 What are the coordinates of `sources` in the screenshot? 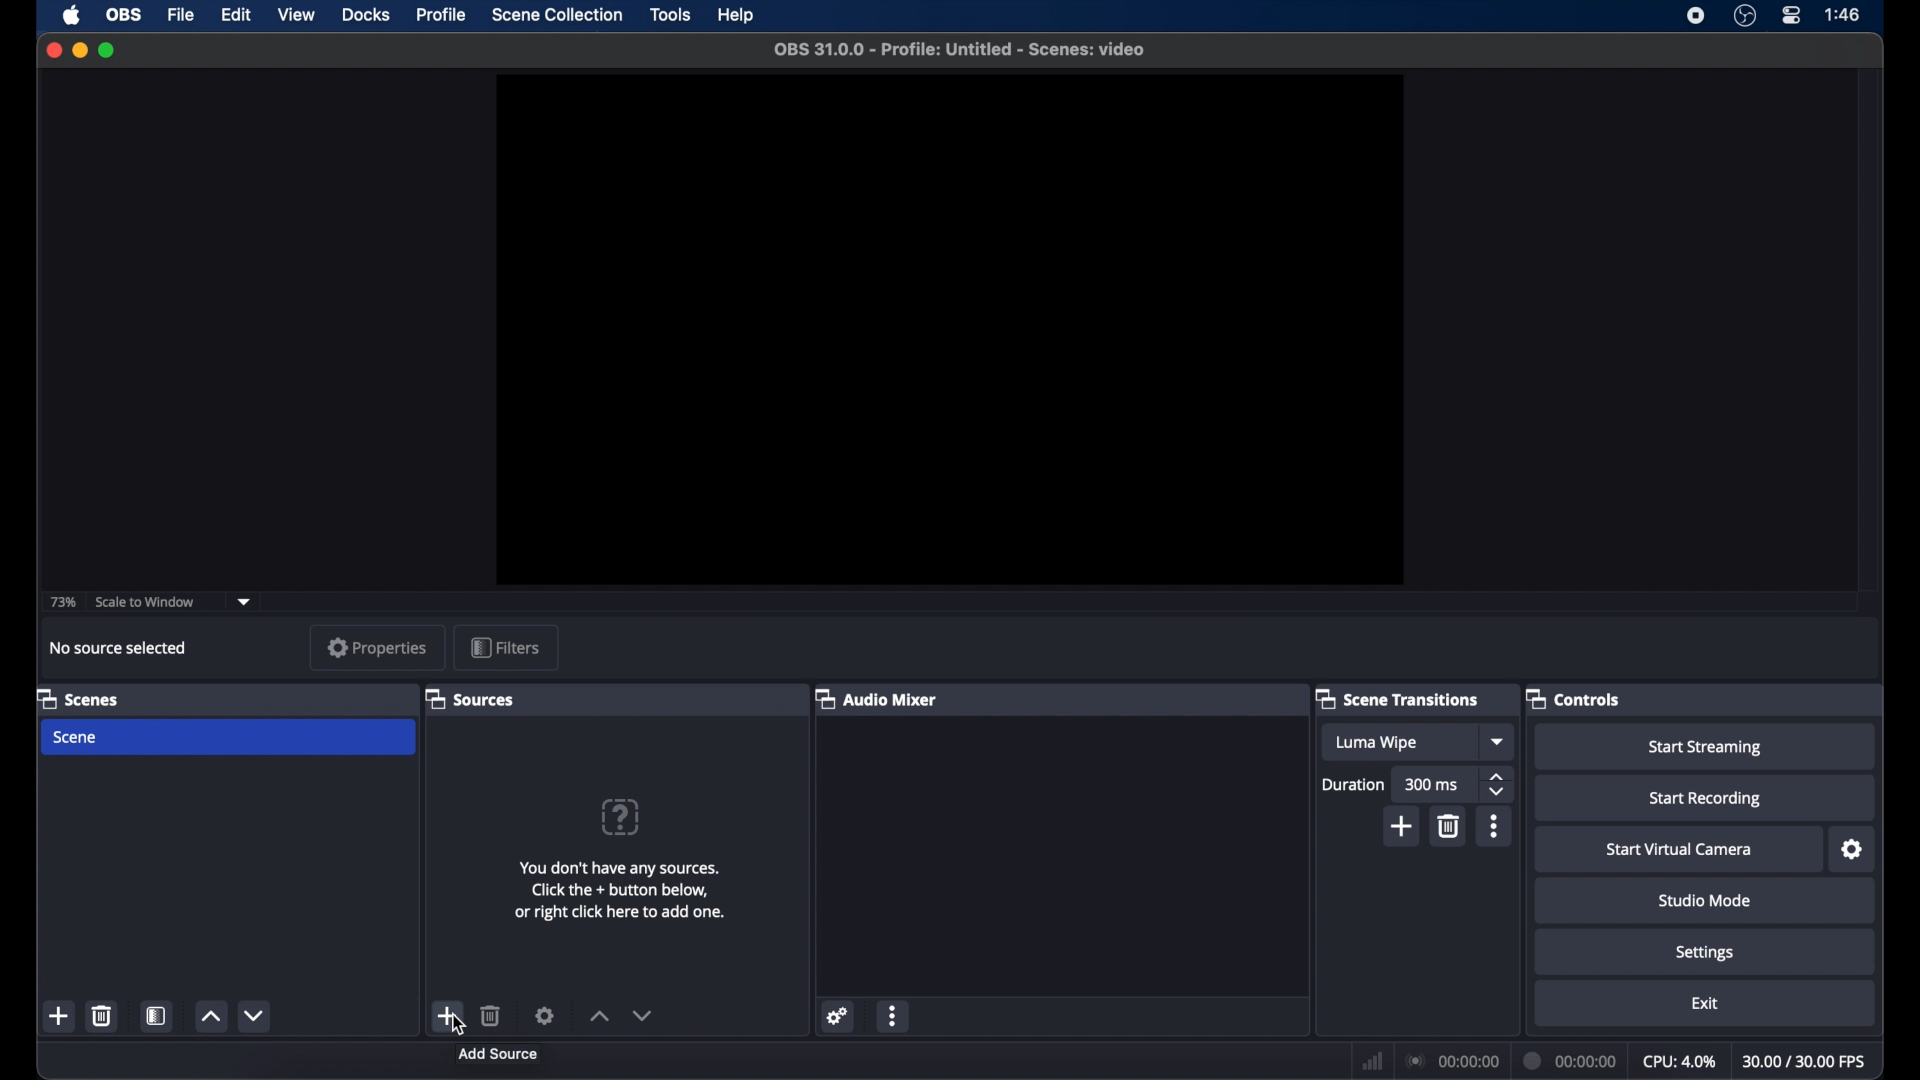 It's located at (470, 700).